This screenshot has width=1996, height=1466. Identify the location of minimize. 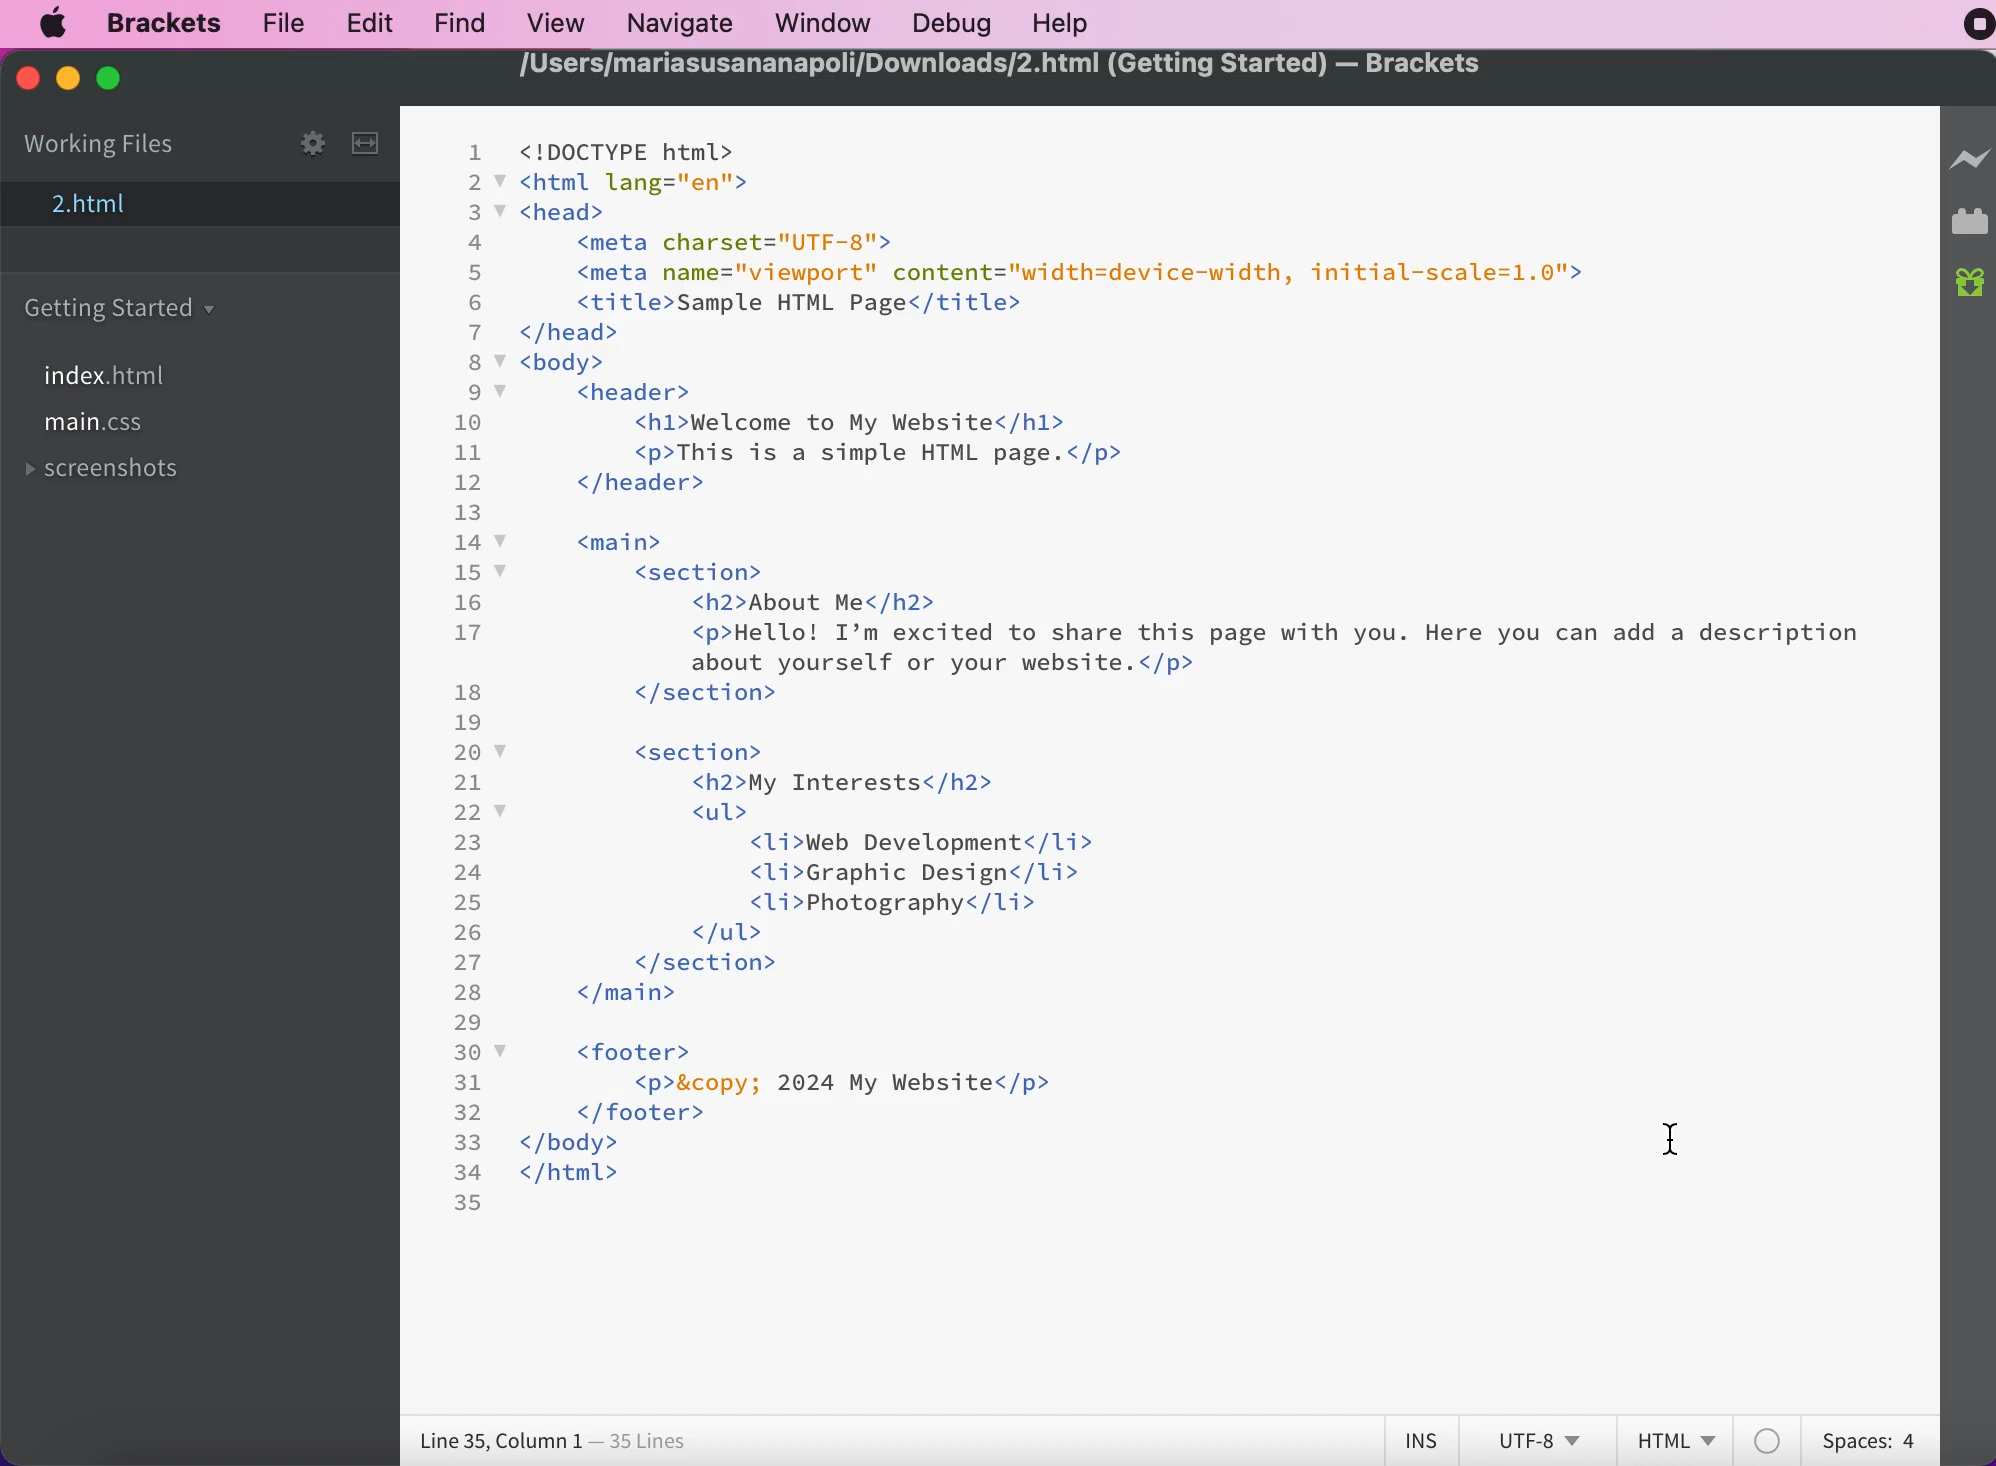
(69, 79).